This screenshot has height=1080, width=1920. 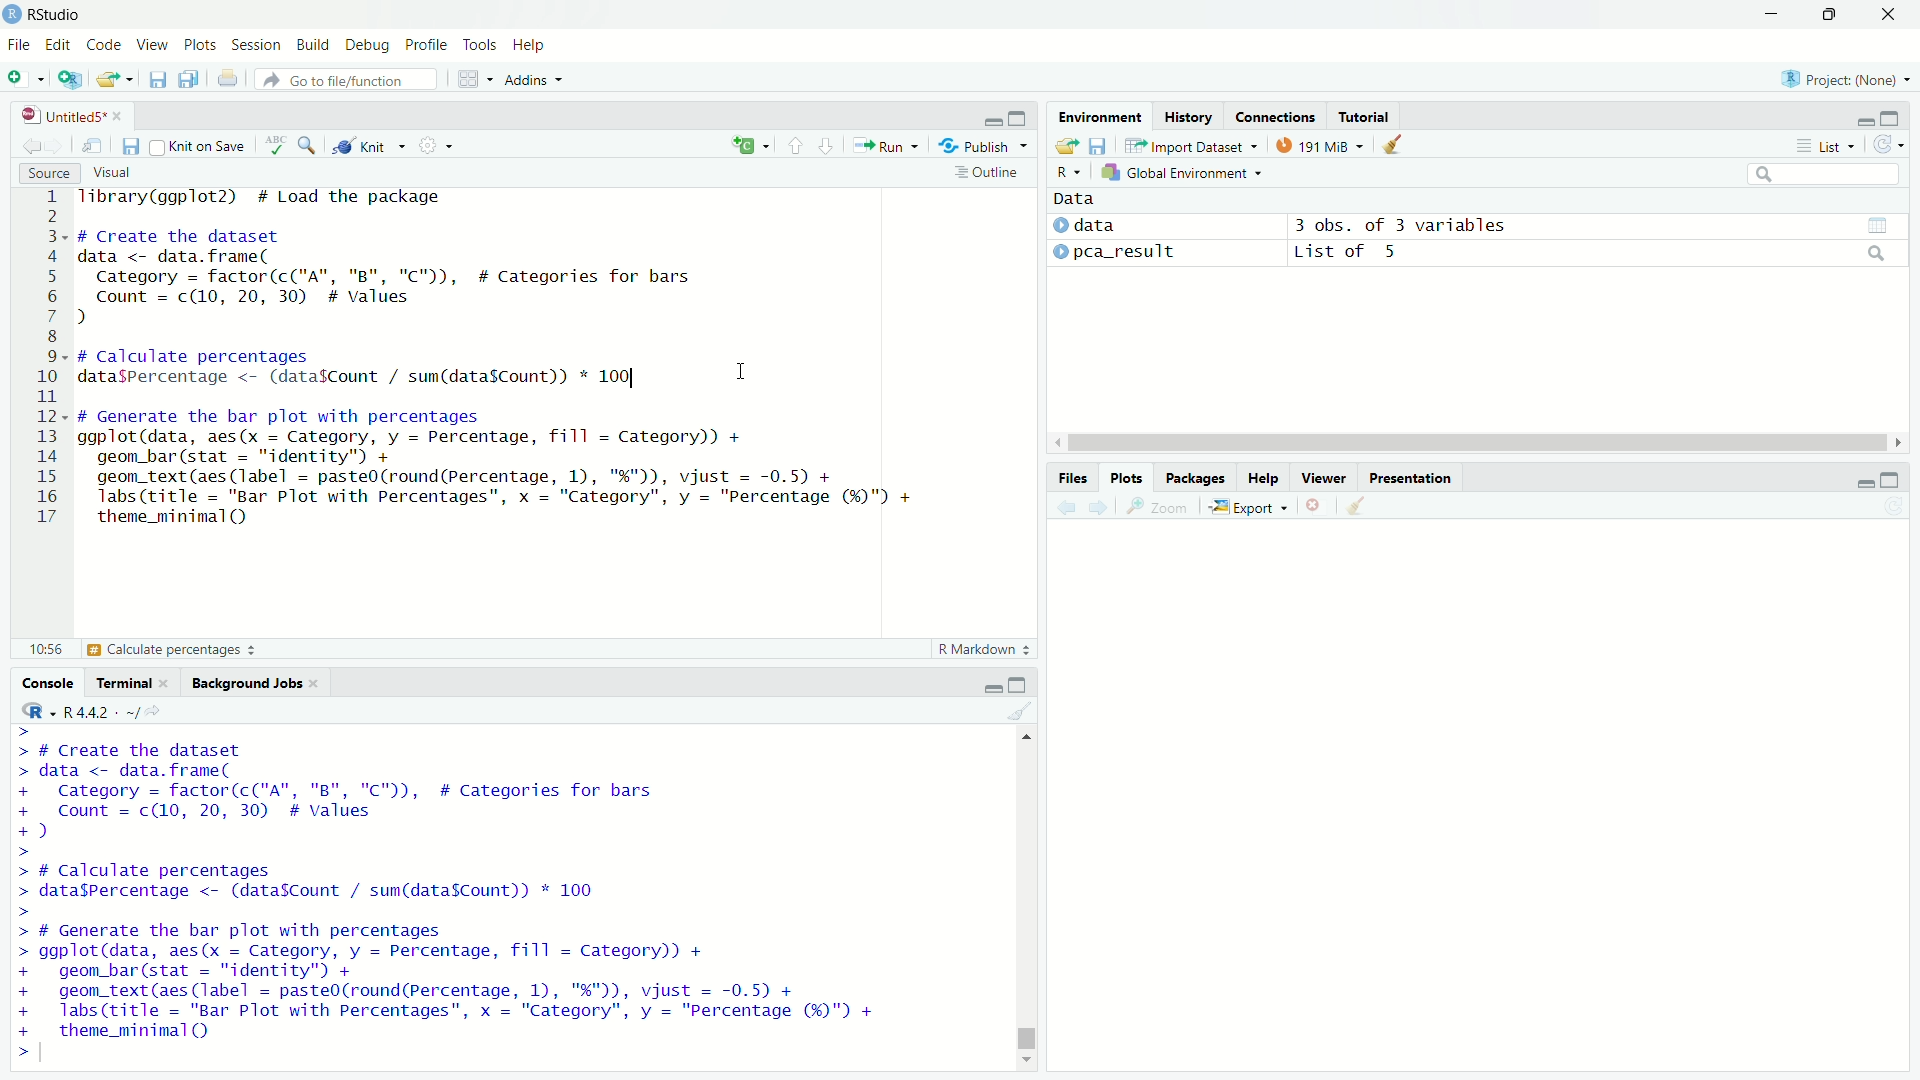 I want to click on addins, so click(x=532, y=79).